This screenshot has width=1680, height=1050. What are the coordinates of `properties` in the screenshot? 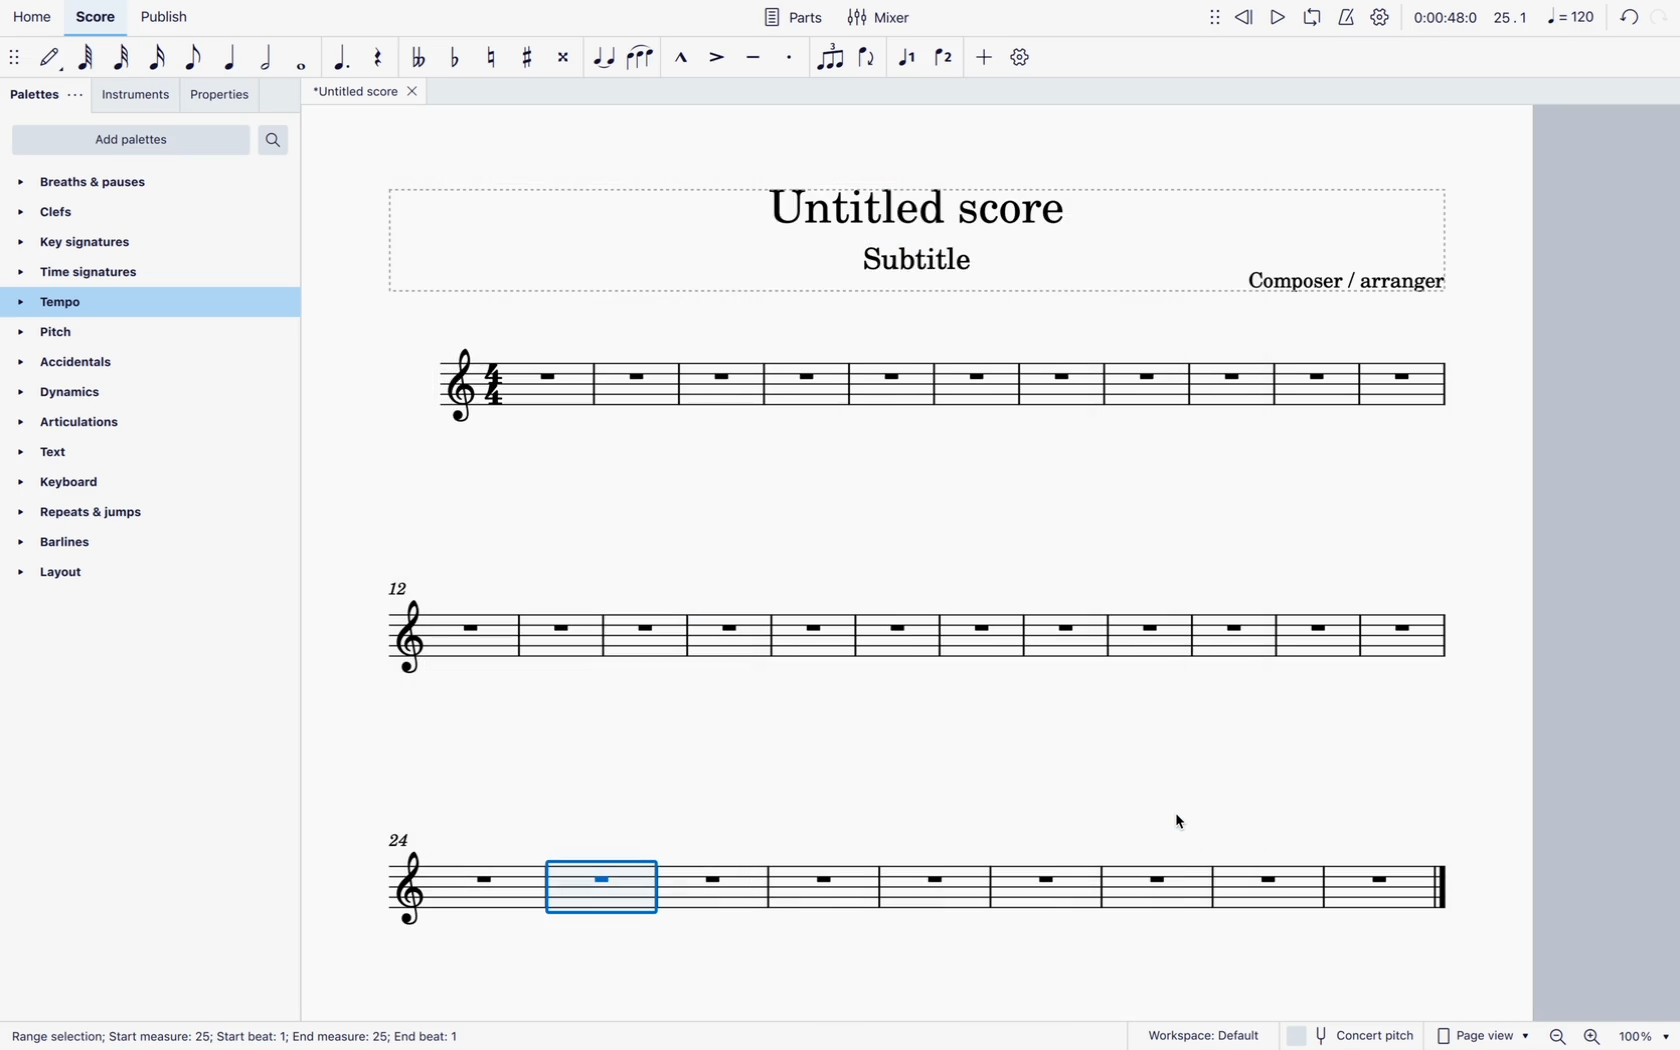 It's located at (222, 94).